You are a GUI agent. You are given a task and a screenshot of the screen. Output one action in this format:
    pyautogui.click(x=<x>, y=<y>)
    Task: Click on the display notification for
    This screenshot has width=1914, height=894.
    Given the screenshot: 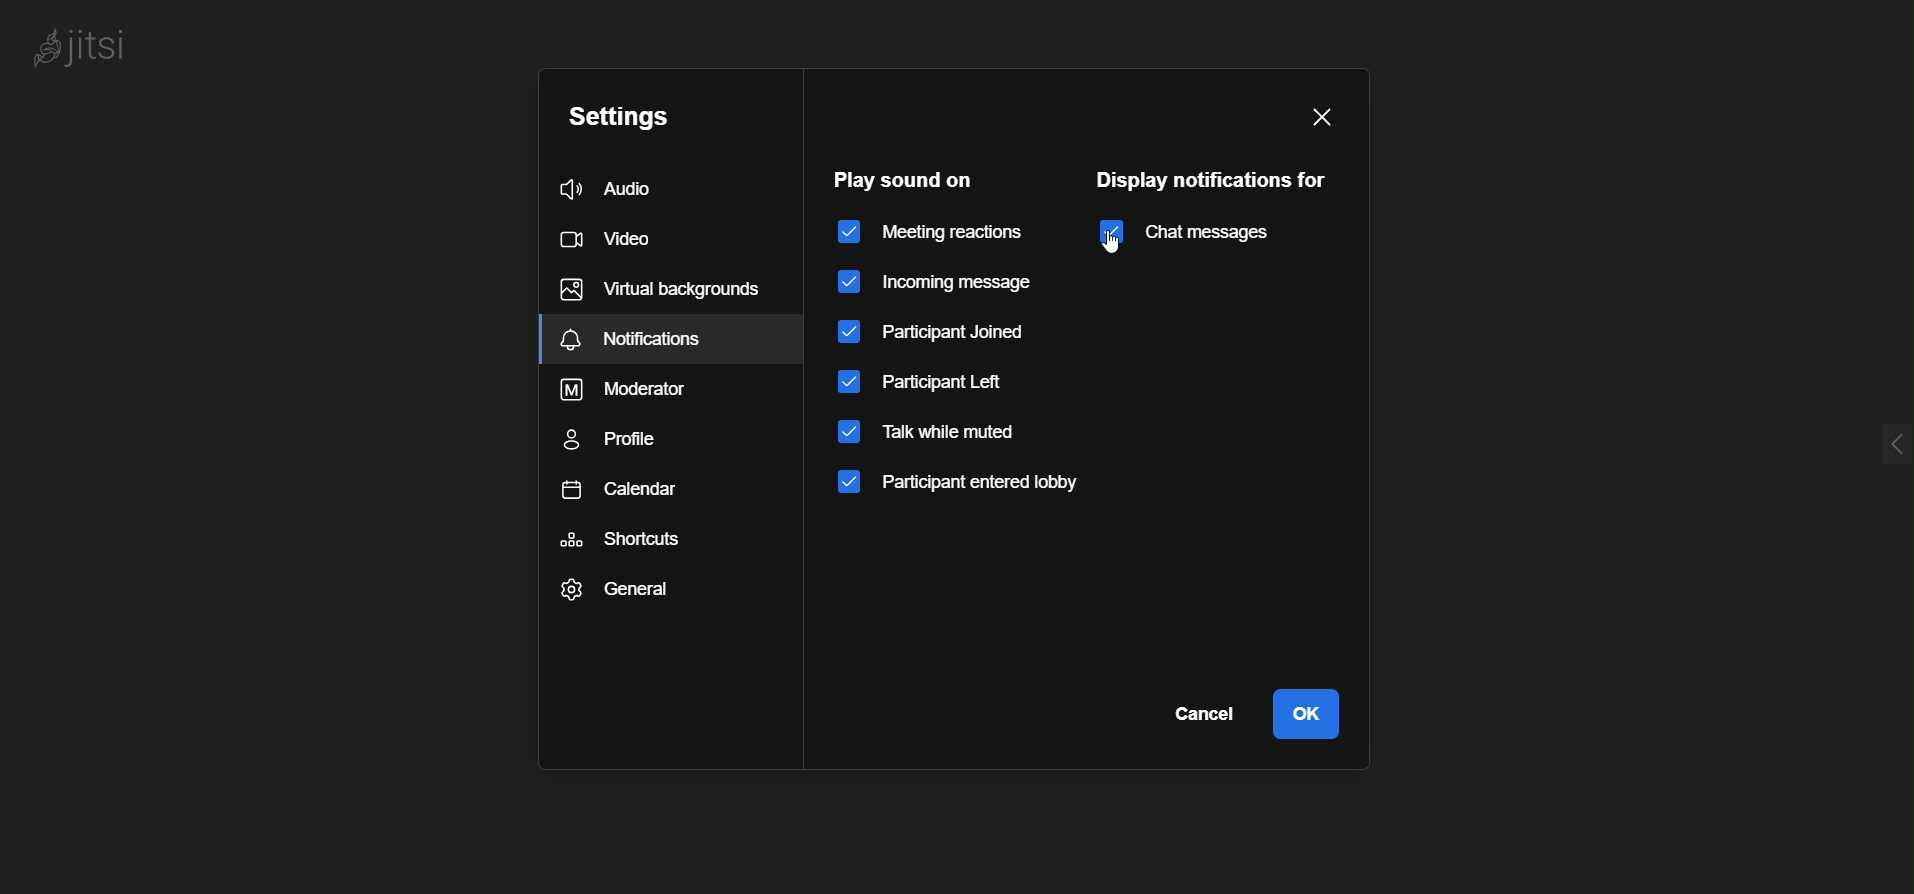 What is the action you would take?
    pyautogui.click(x=1215, y=181)
    